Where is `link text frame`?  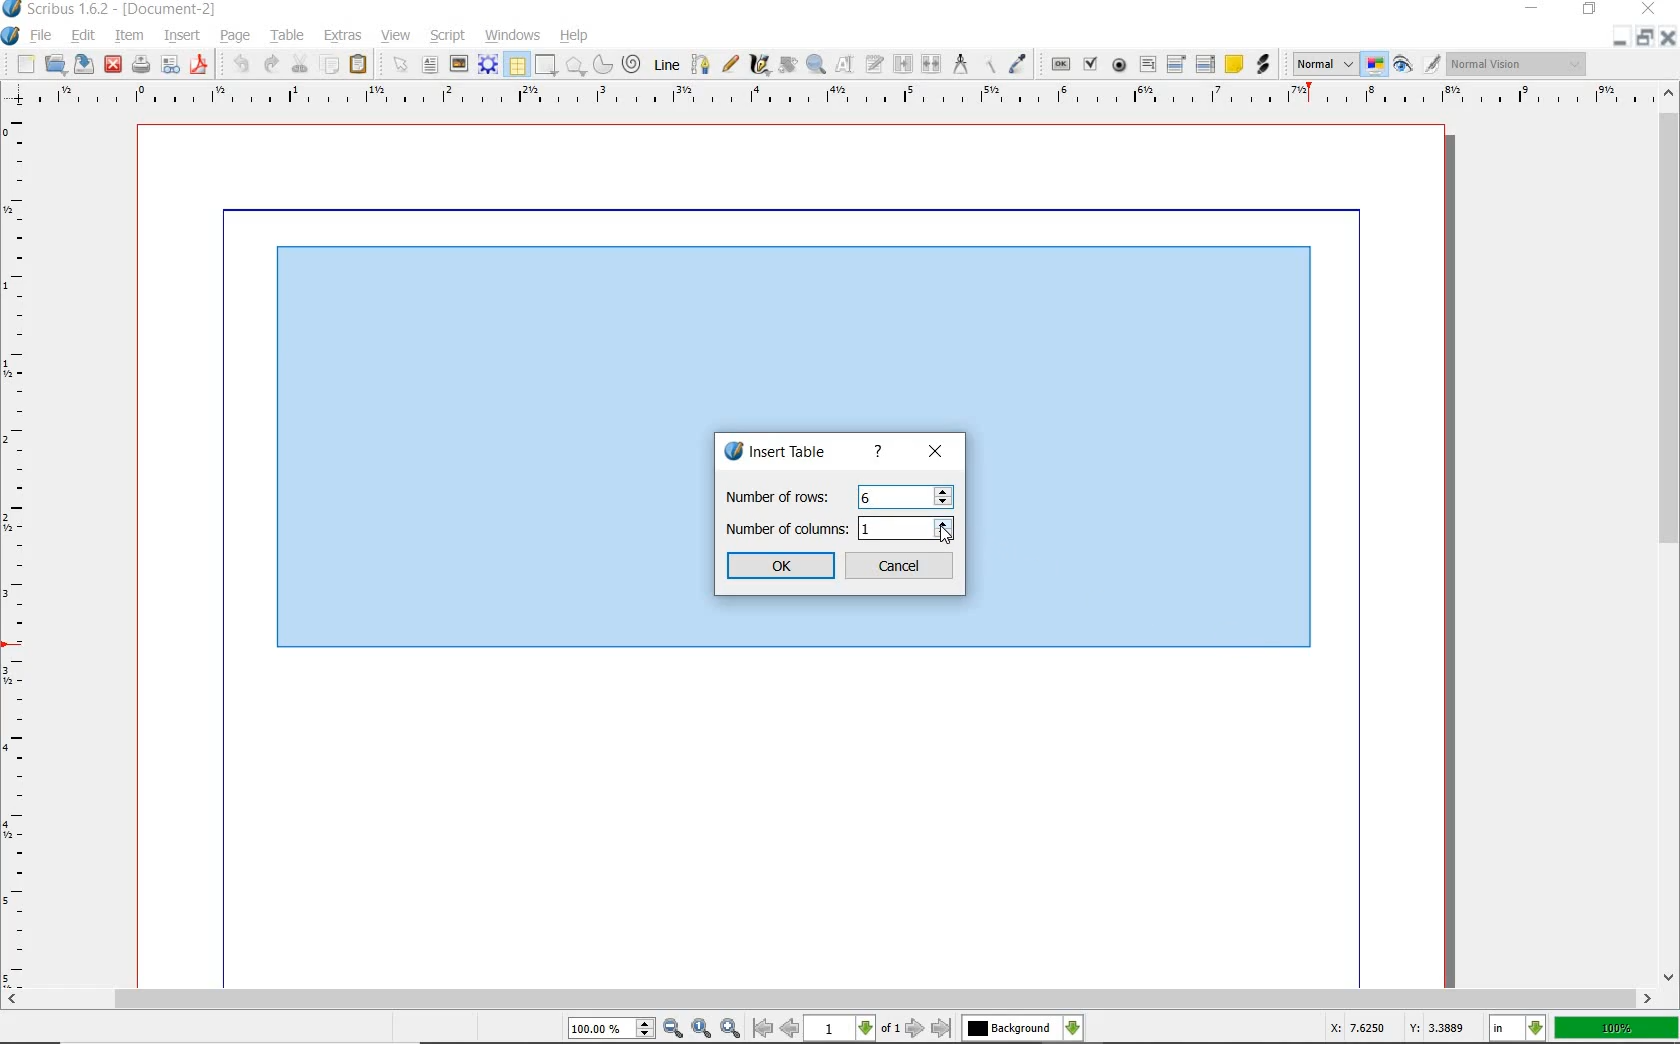 link text frame is located at coordinates (901, 65).